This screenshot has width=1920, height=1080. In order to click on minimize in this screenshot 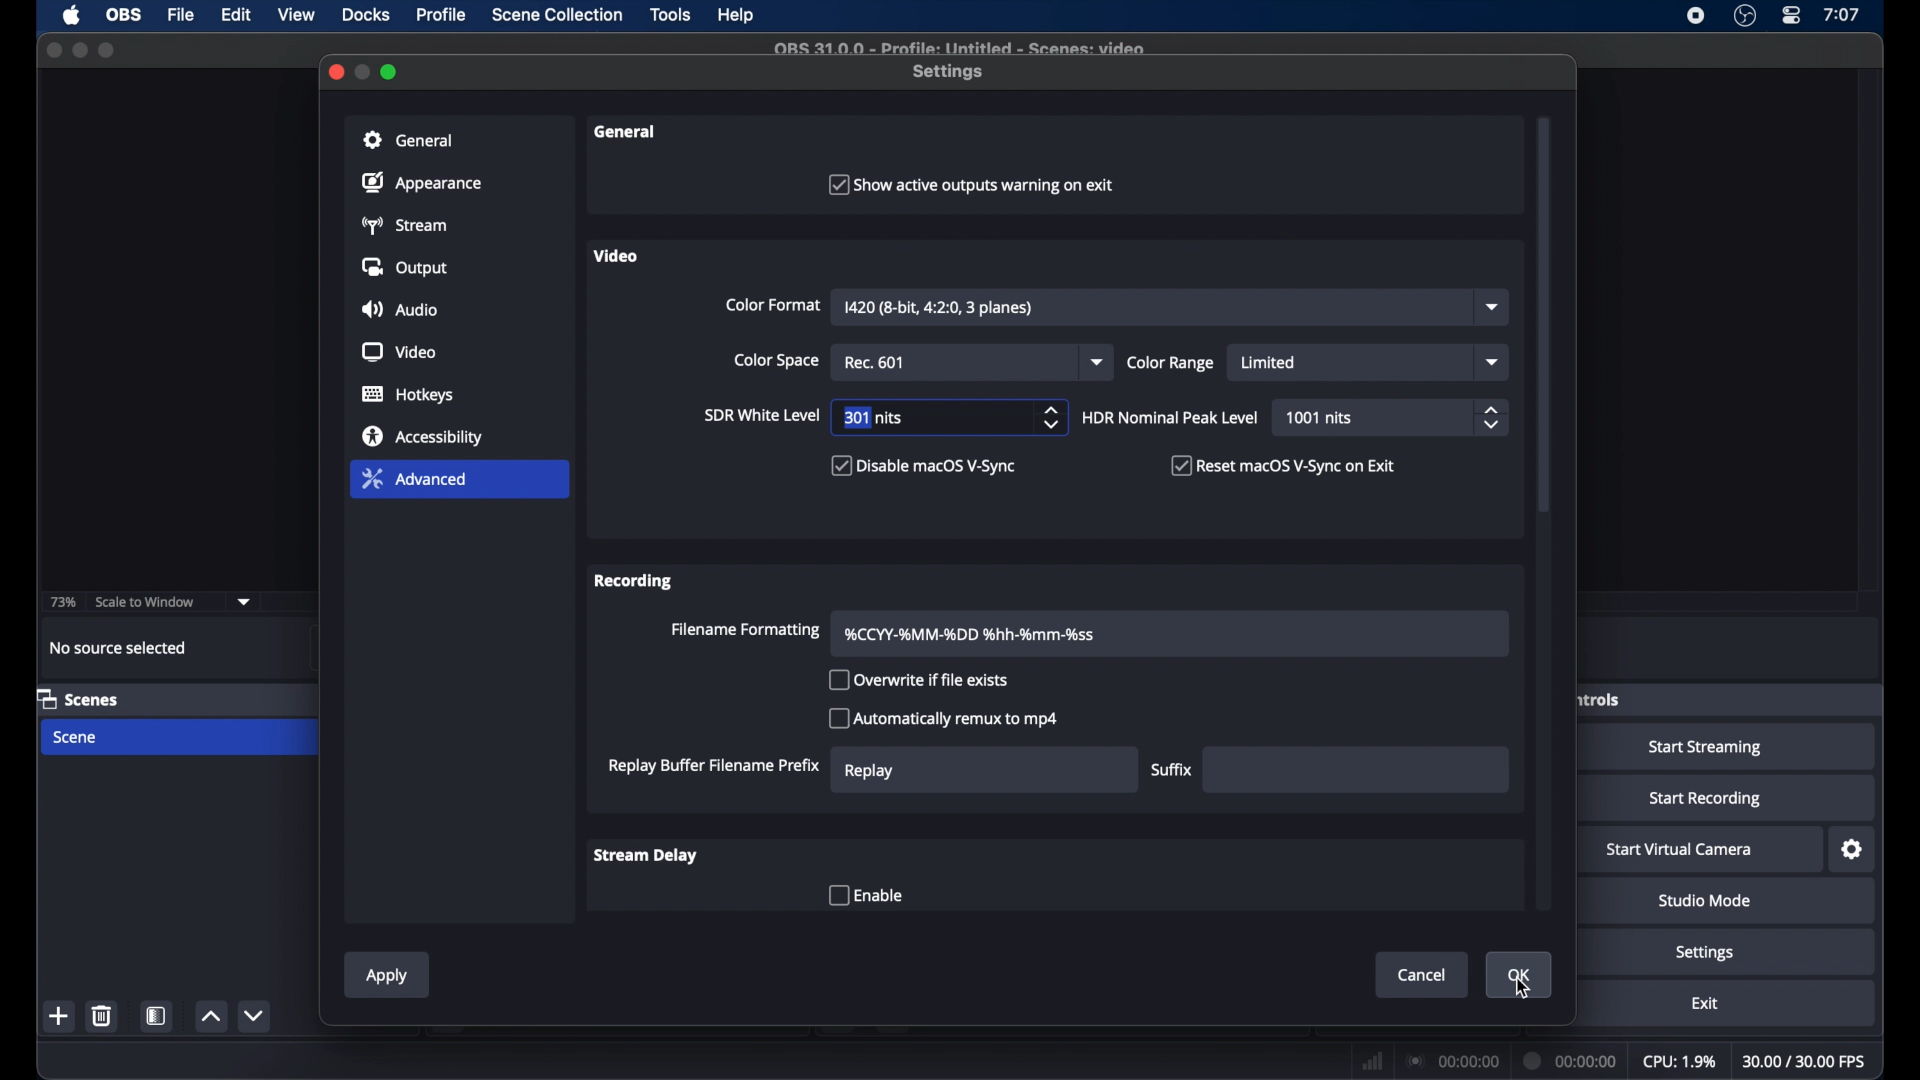, I will do `click(361, 71)`.